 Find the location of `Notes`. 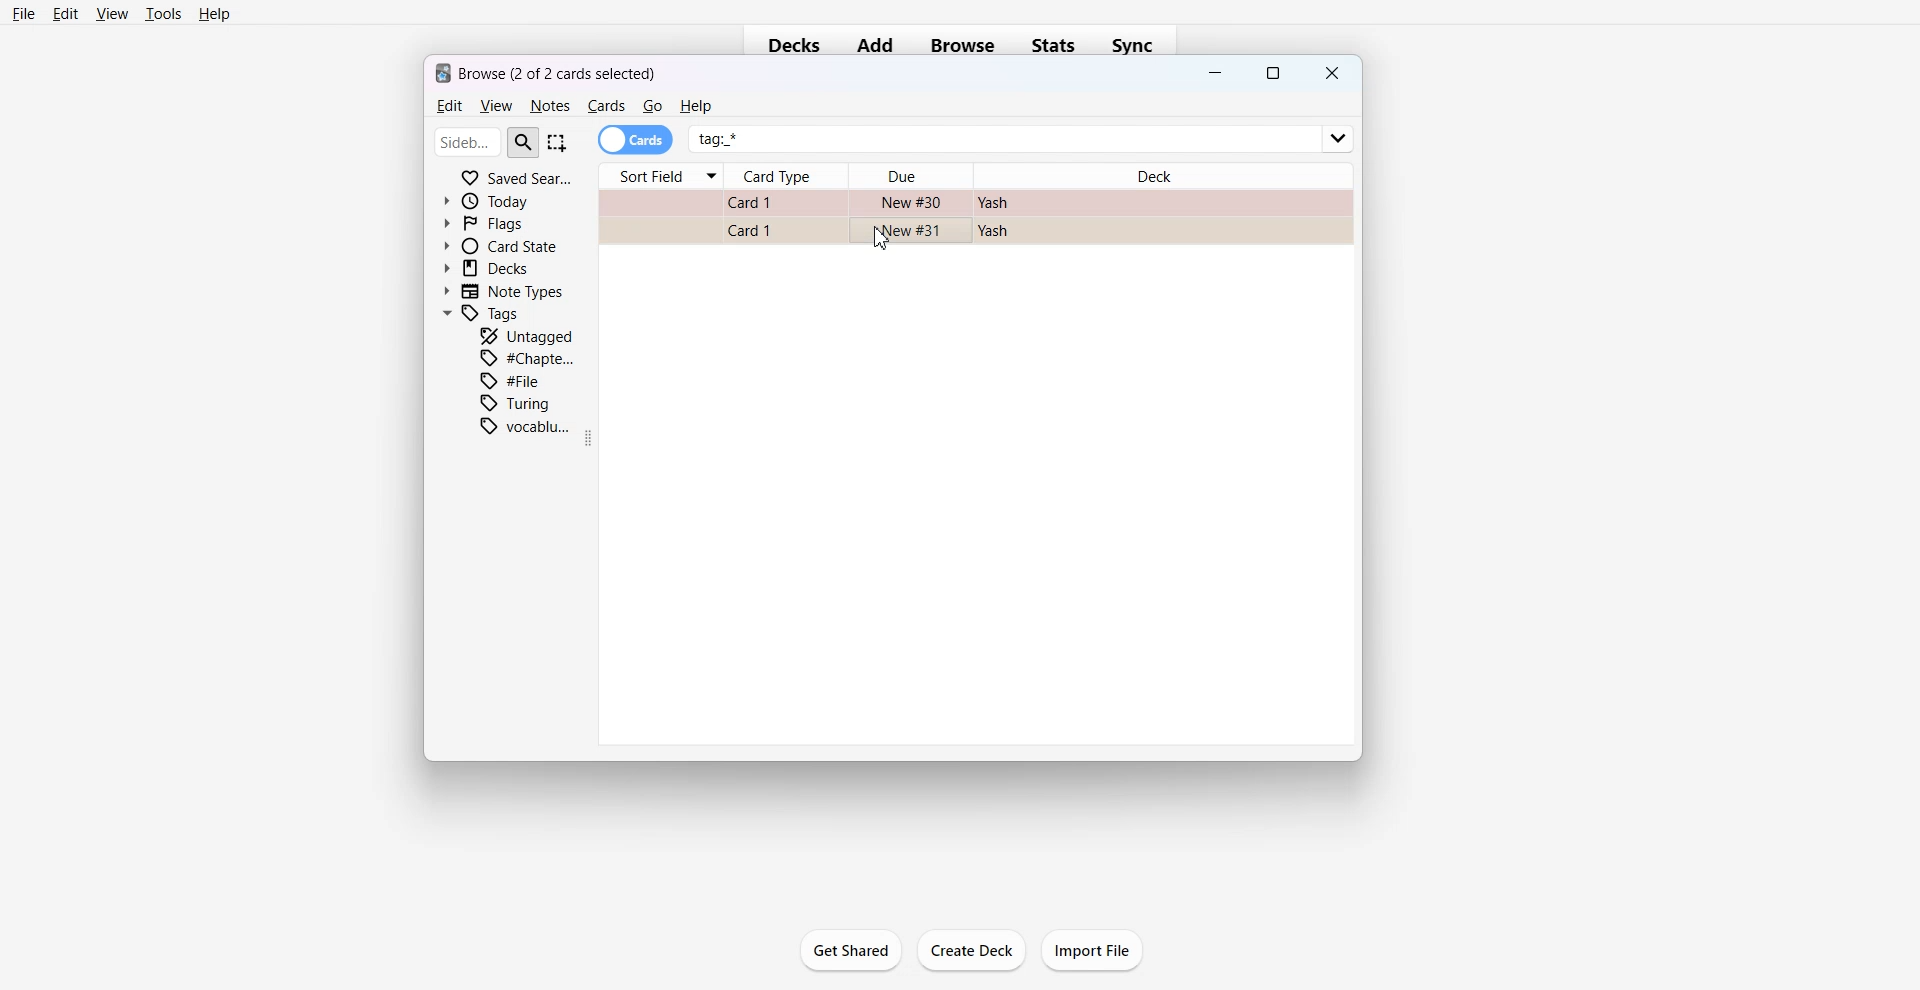

Notes is located at coordinates (549, 106).